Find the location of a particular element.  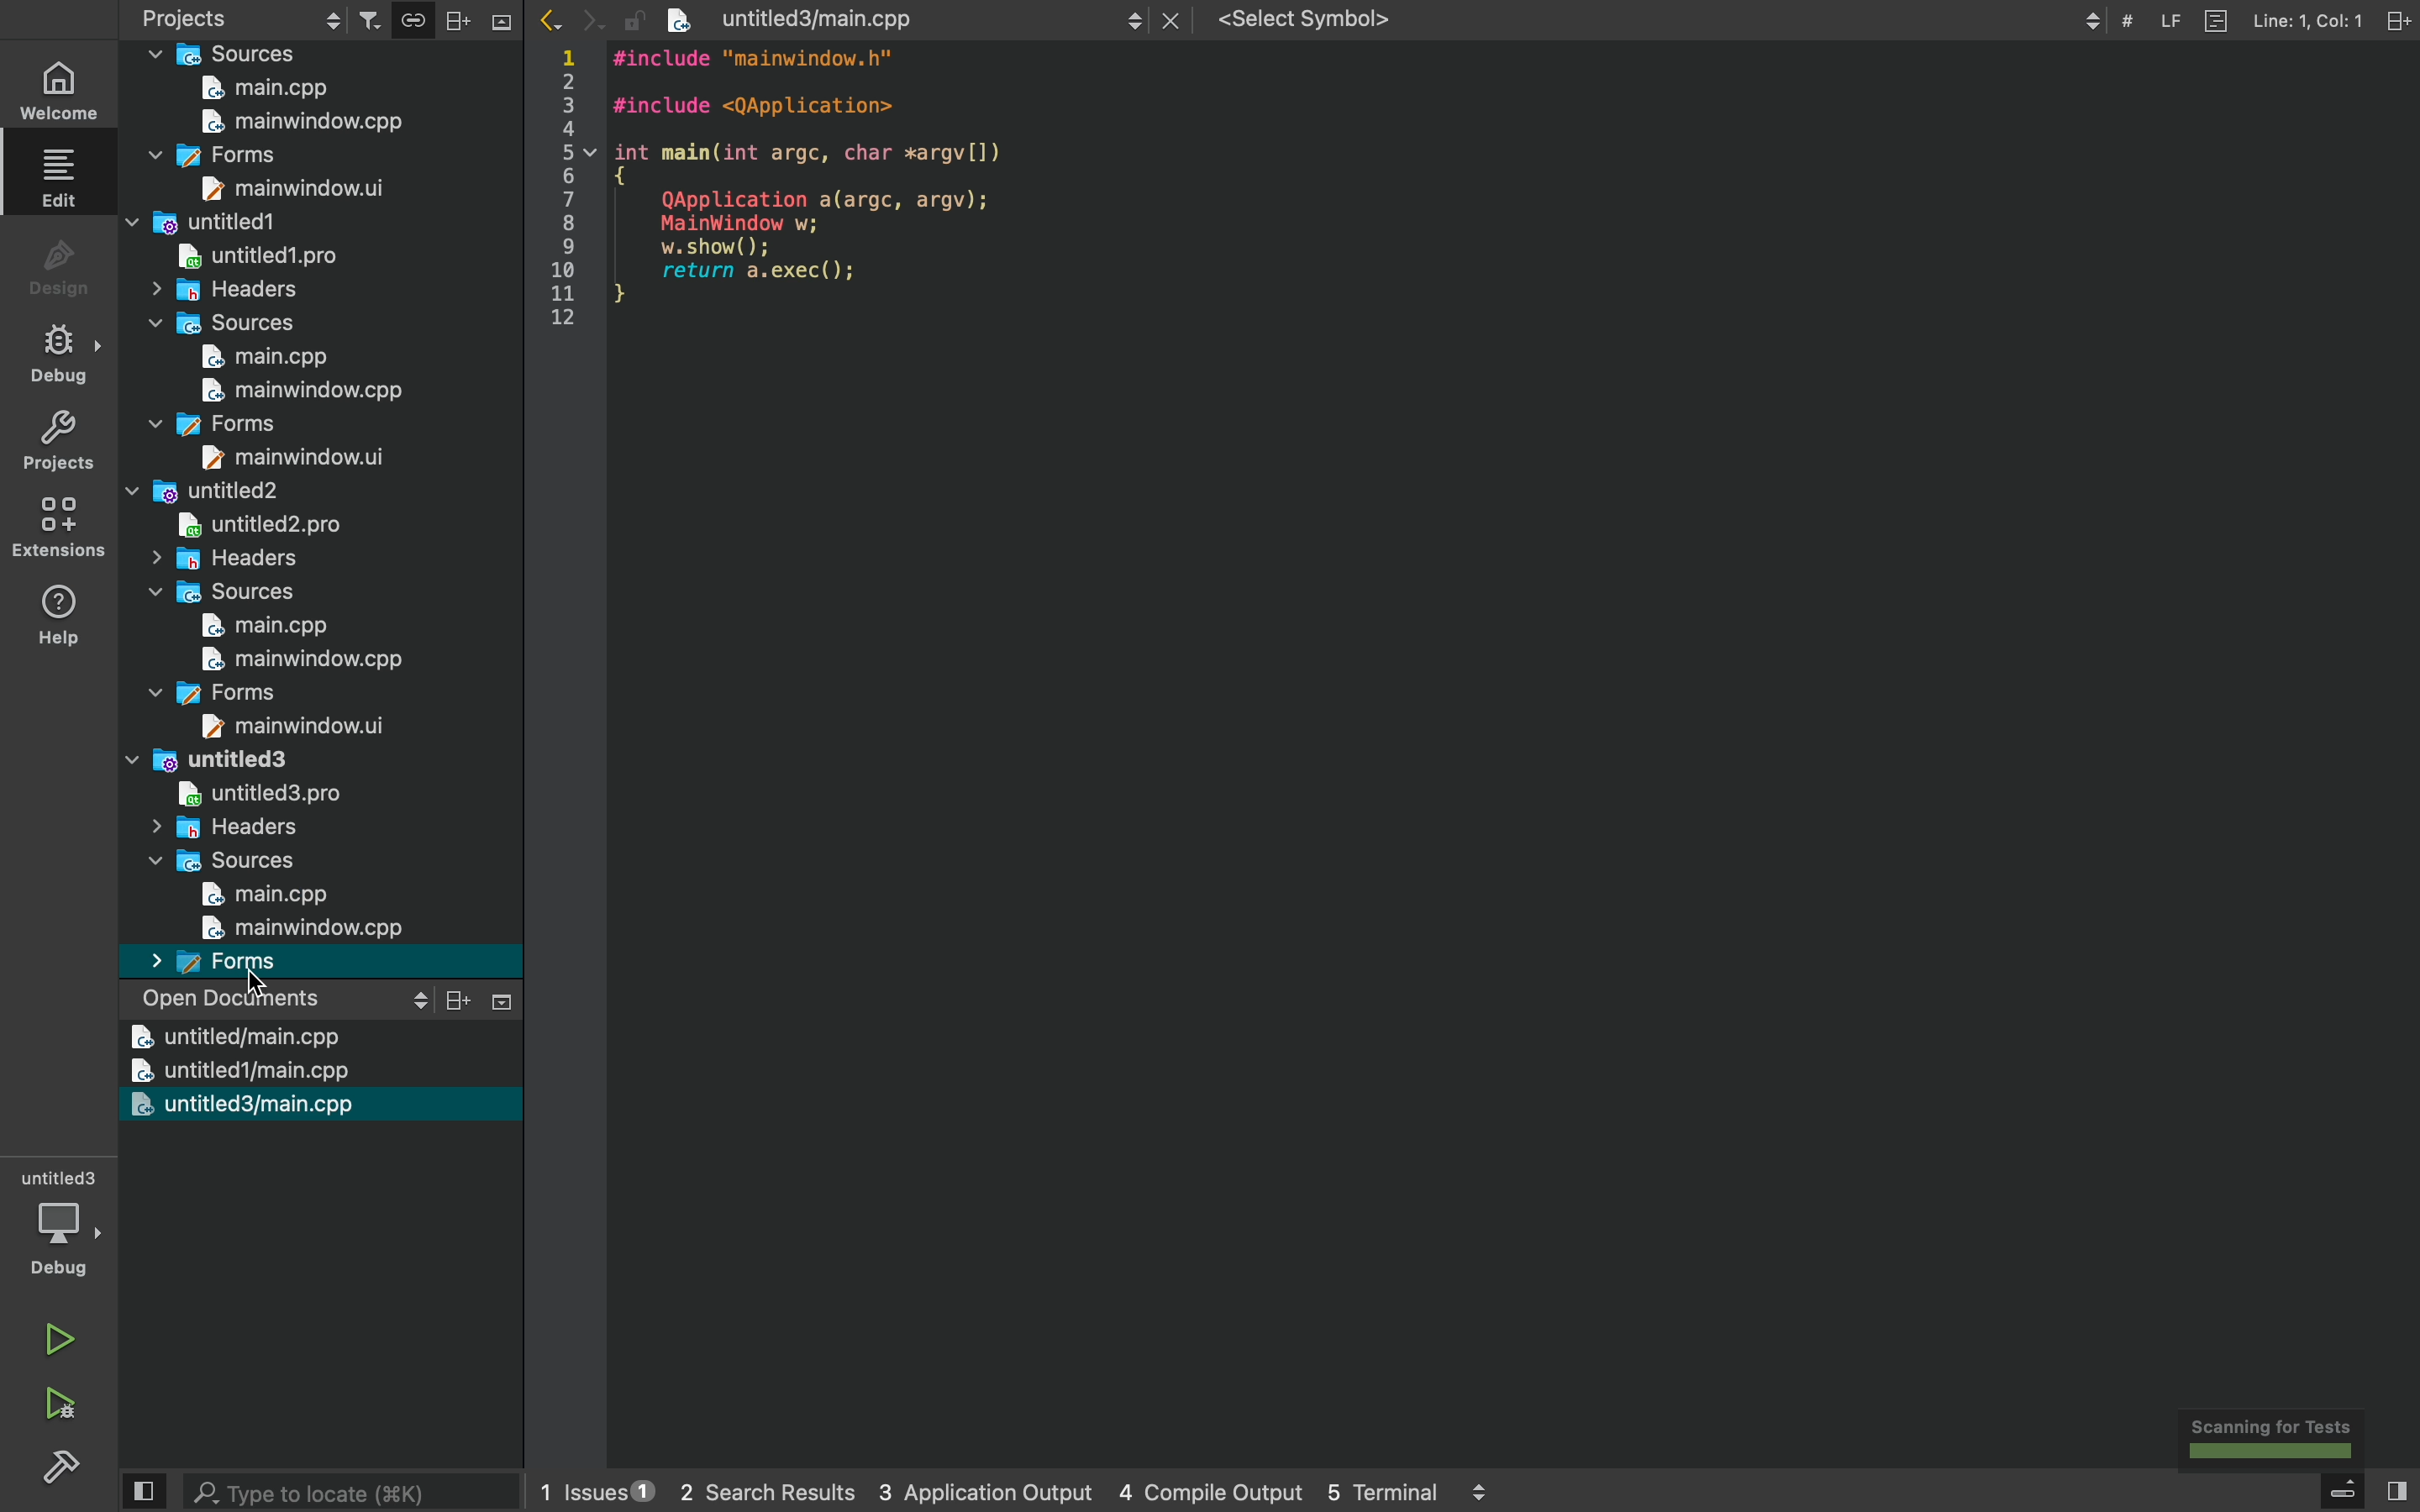

home is located at coordinates (63, 90).